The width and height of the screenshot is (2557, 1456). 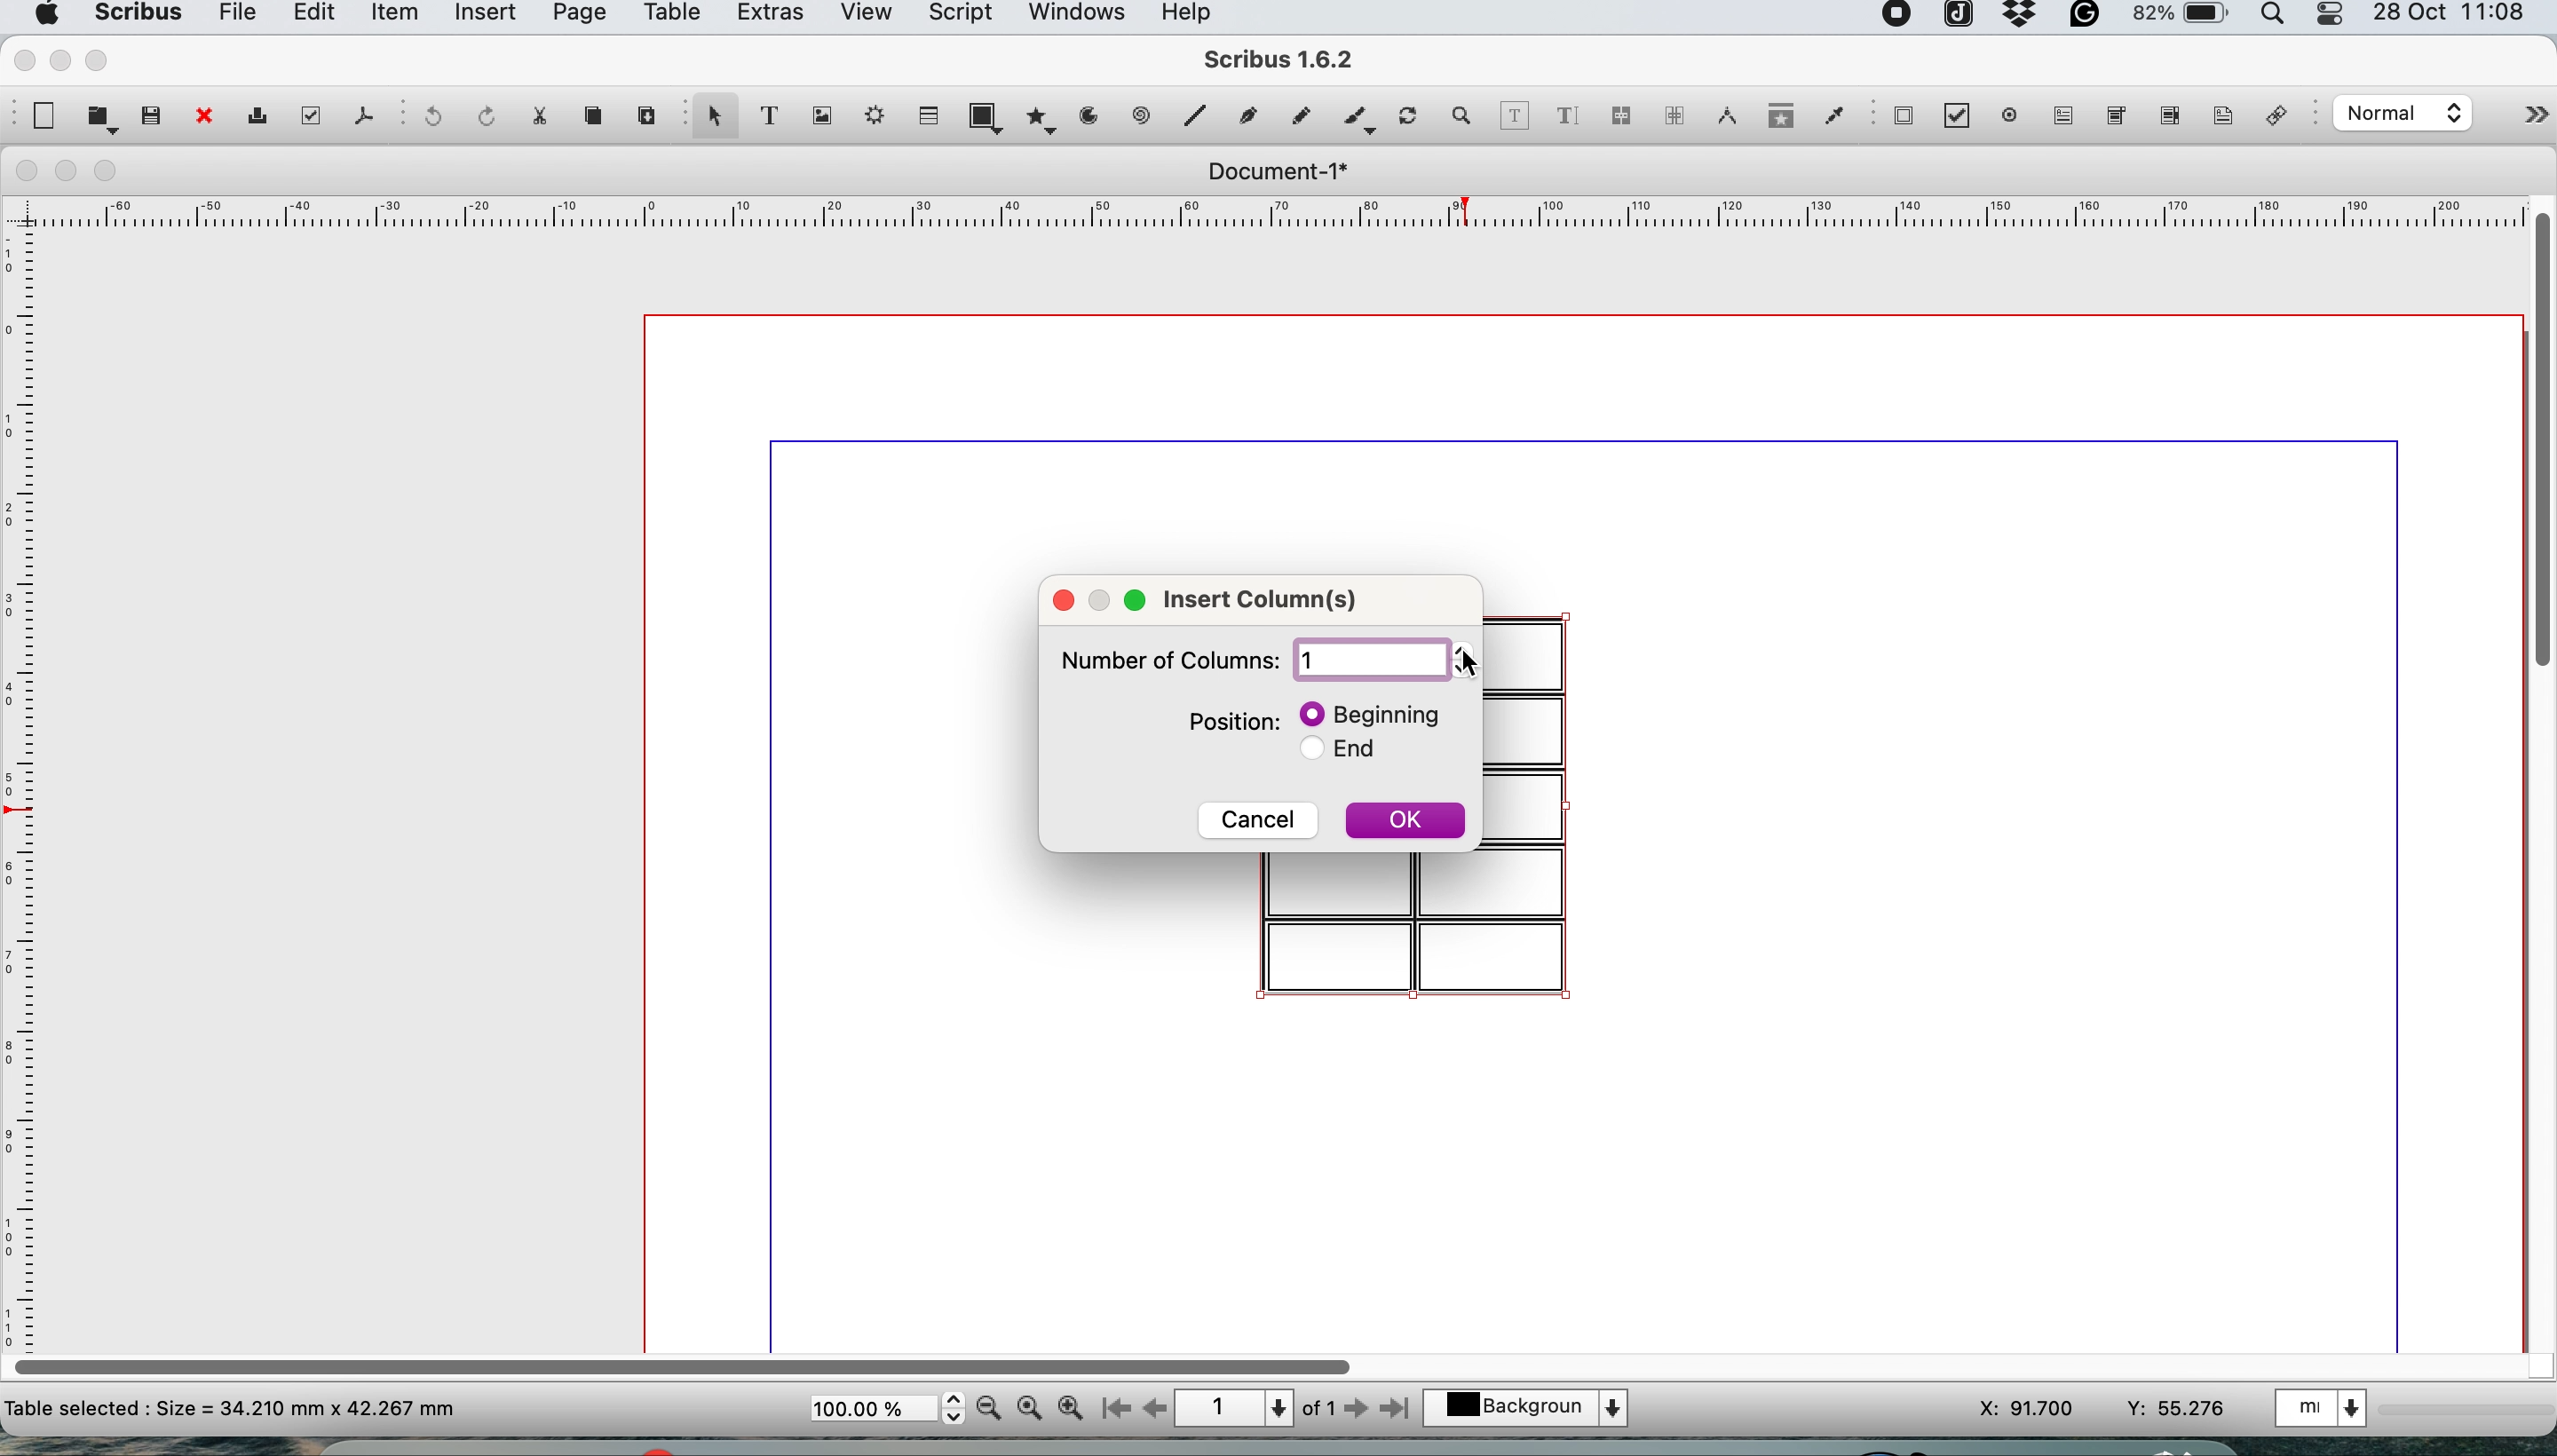 I want to click on grammarly, so click(x=2088, y=20).